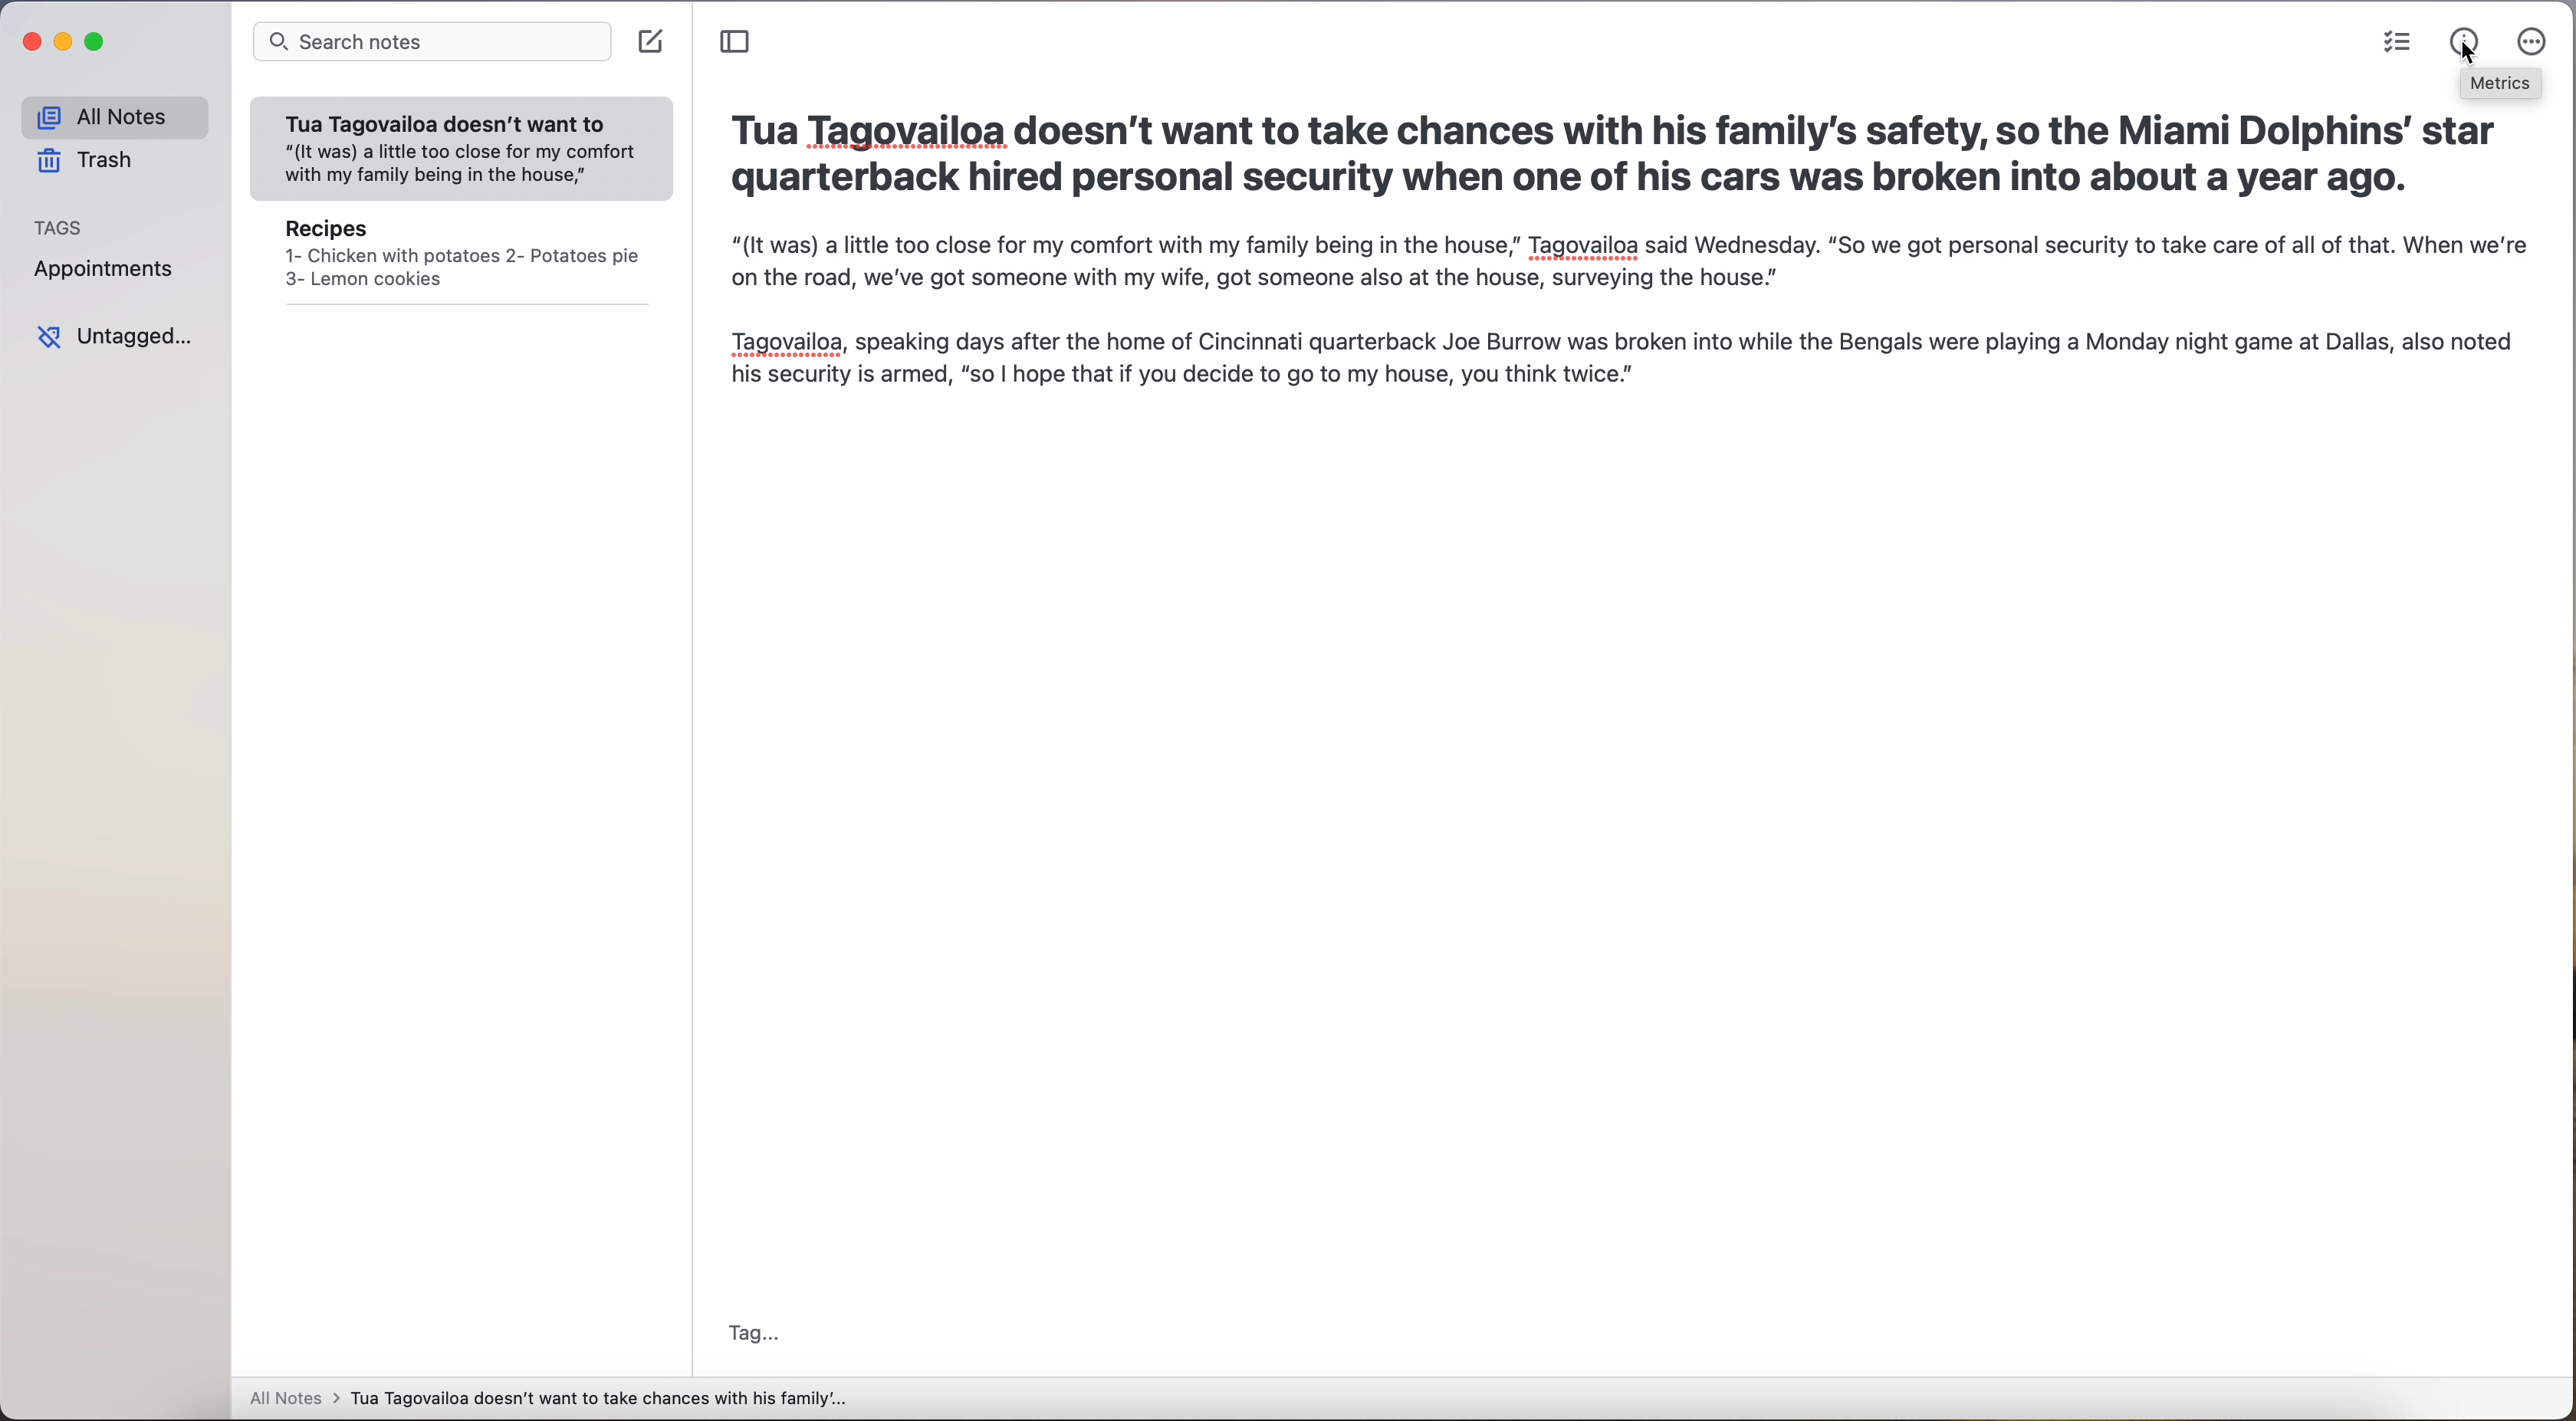  What do you see at coordinates (653, 42) in the screenshot?
I see `create note` at bounding box center [653, 42].